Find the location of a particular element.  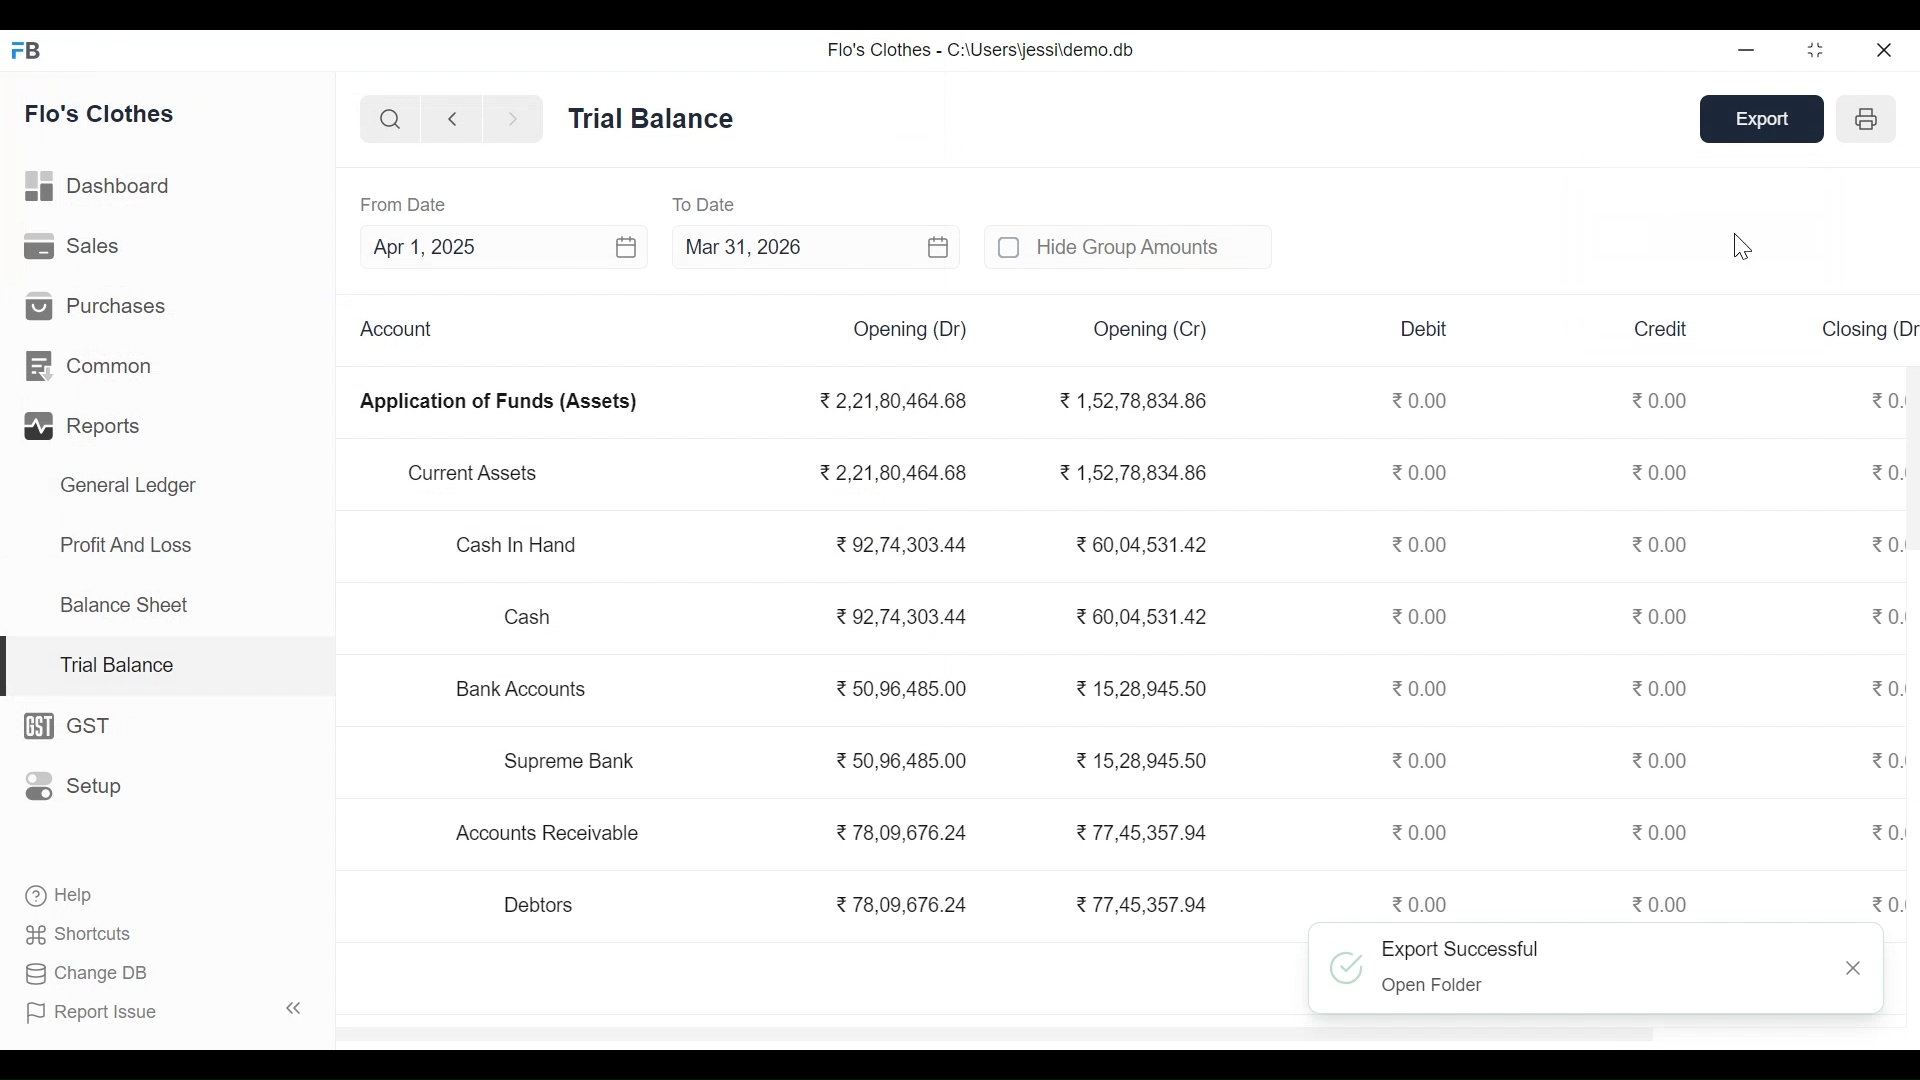

Supreme Bank is located at coordinates (578, 761).